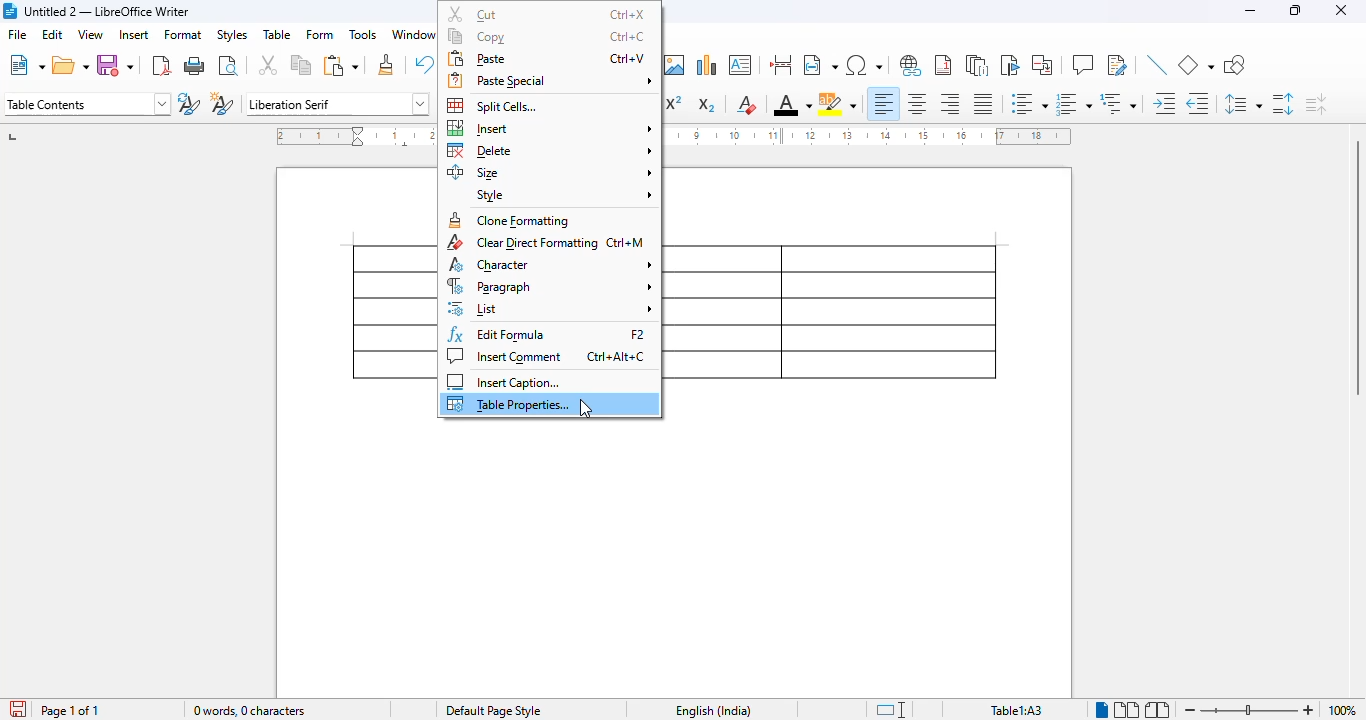  Describe the element at coordinates (1083, 65) in the screenshot. I see `insert comment` at that location.